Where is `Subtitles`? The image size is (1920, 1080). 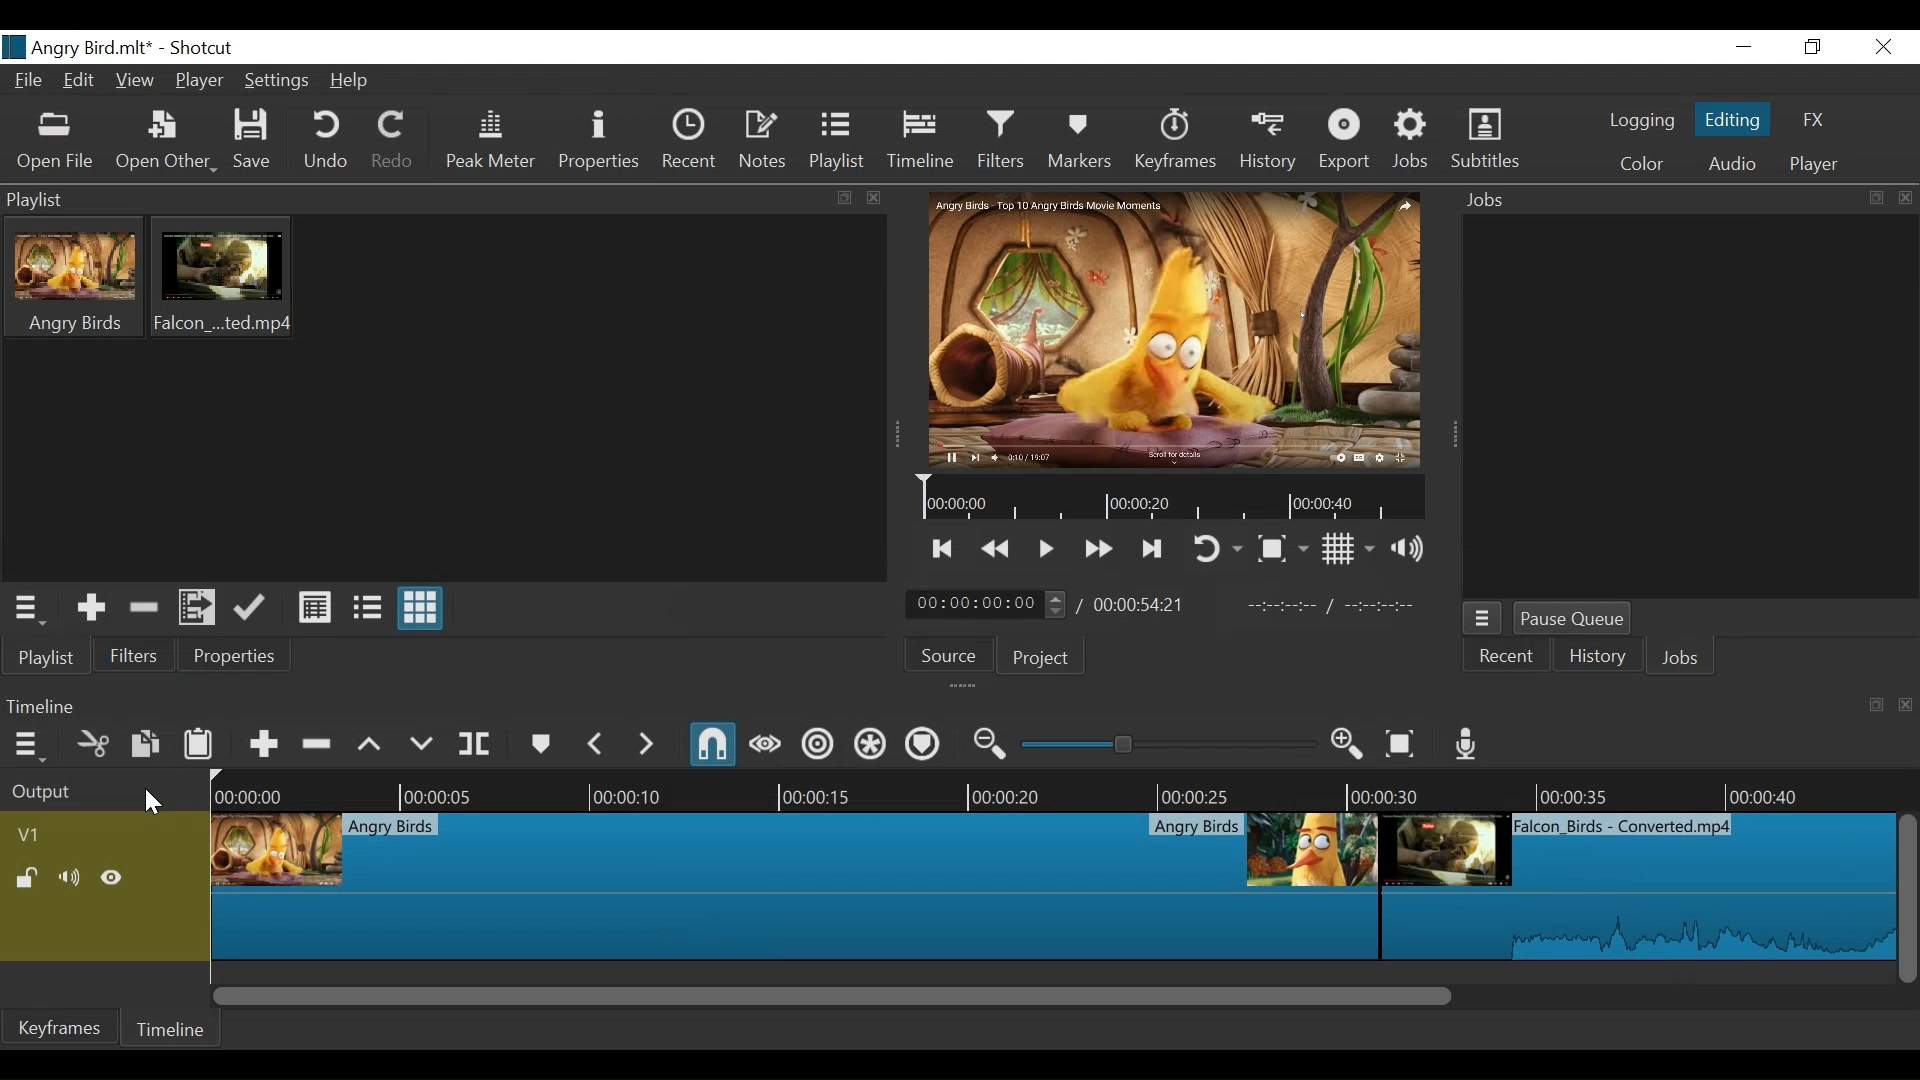
Subtitles is located at coordinates (1486, 142).